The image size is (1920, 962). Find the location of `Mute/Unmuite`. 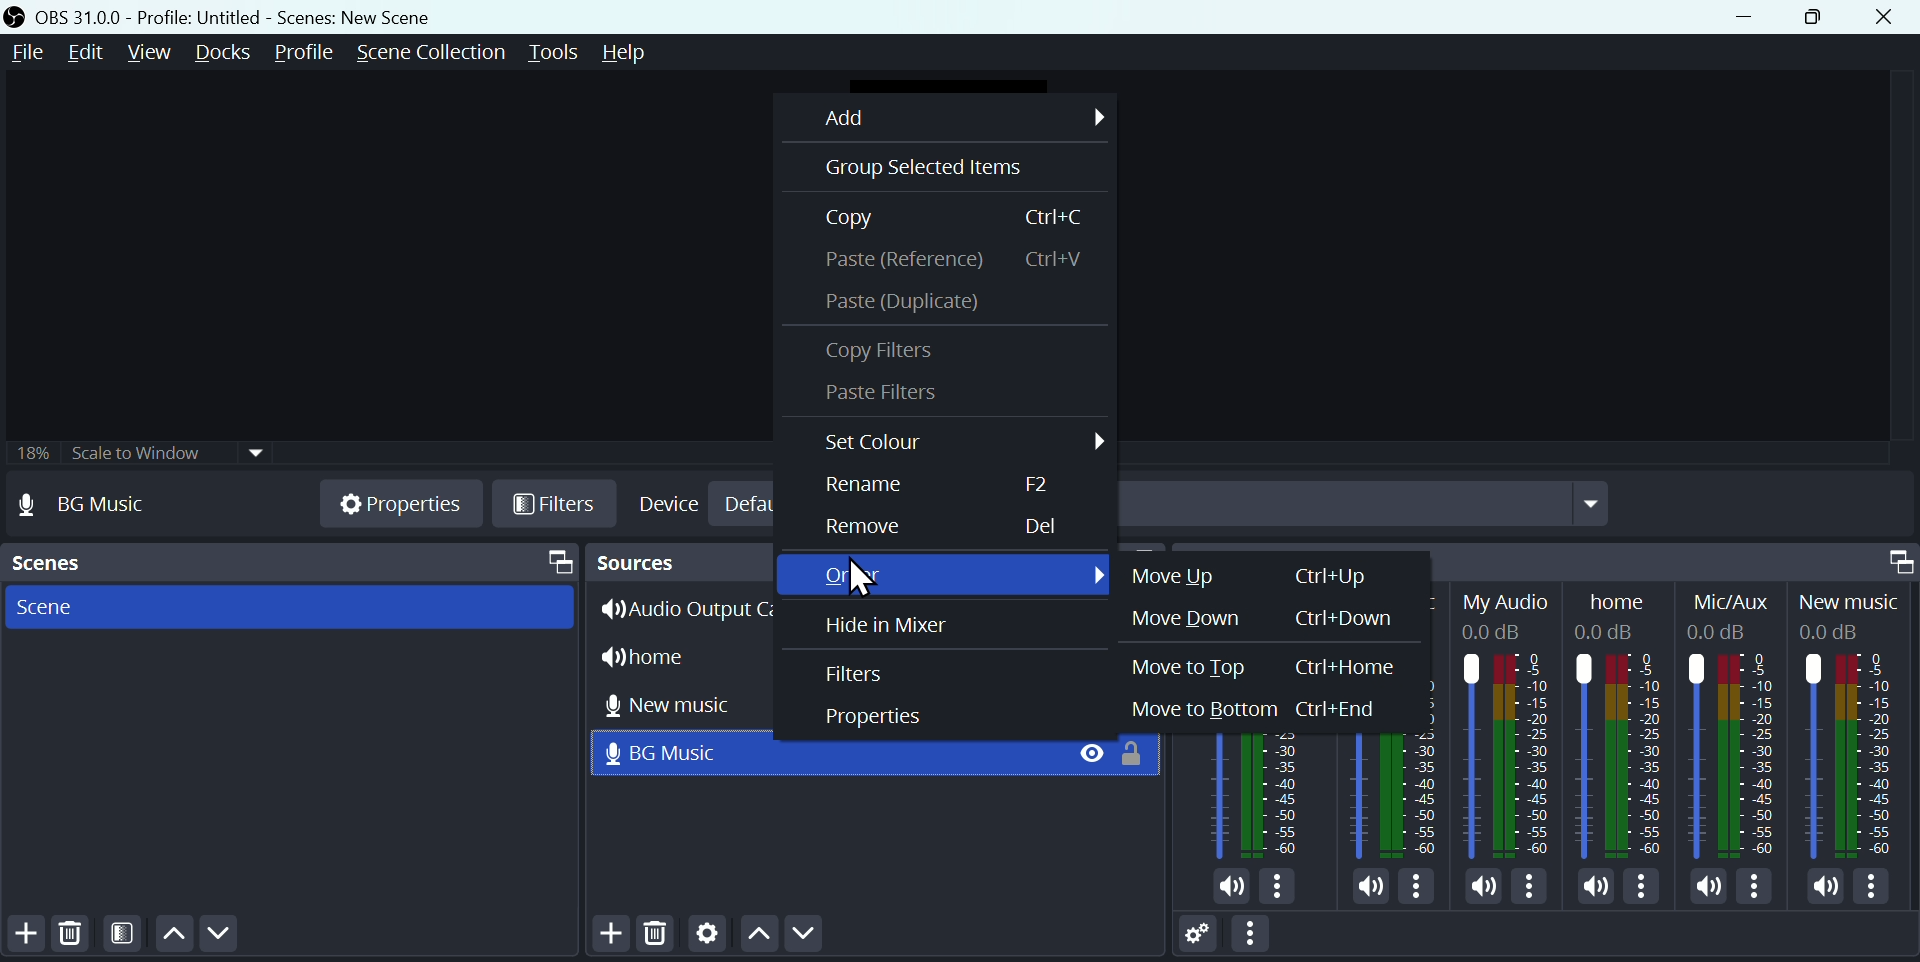

Mute/Unmuite is located at coordinates (1482, 889).